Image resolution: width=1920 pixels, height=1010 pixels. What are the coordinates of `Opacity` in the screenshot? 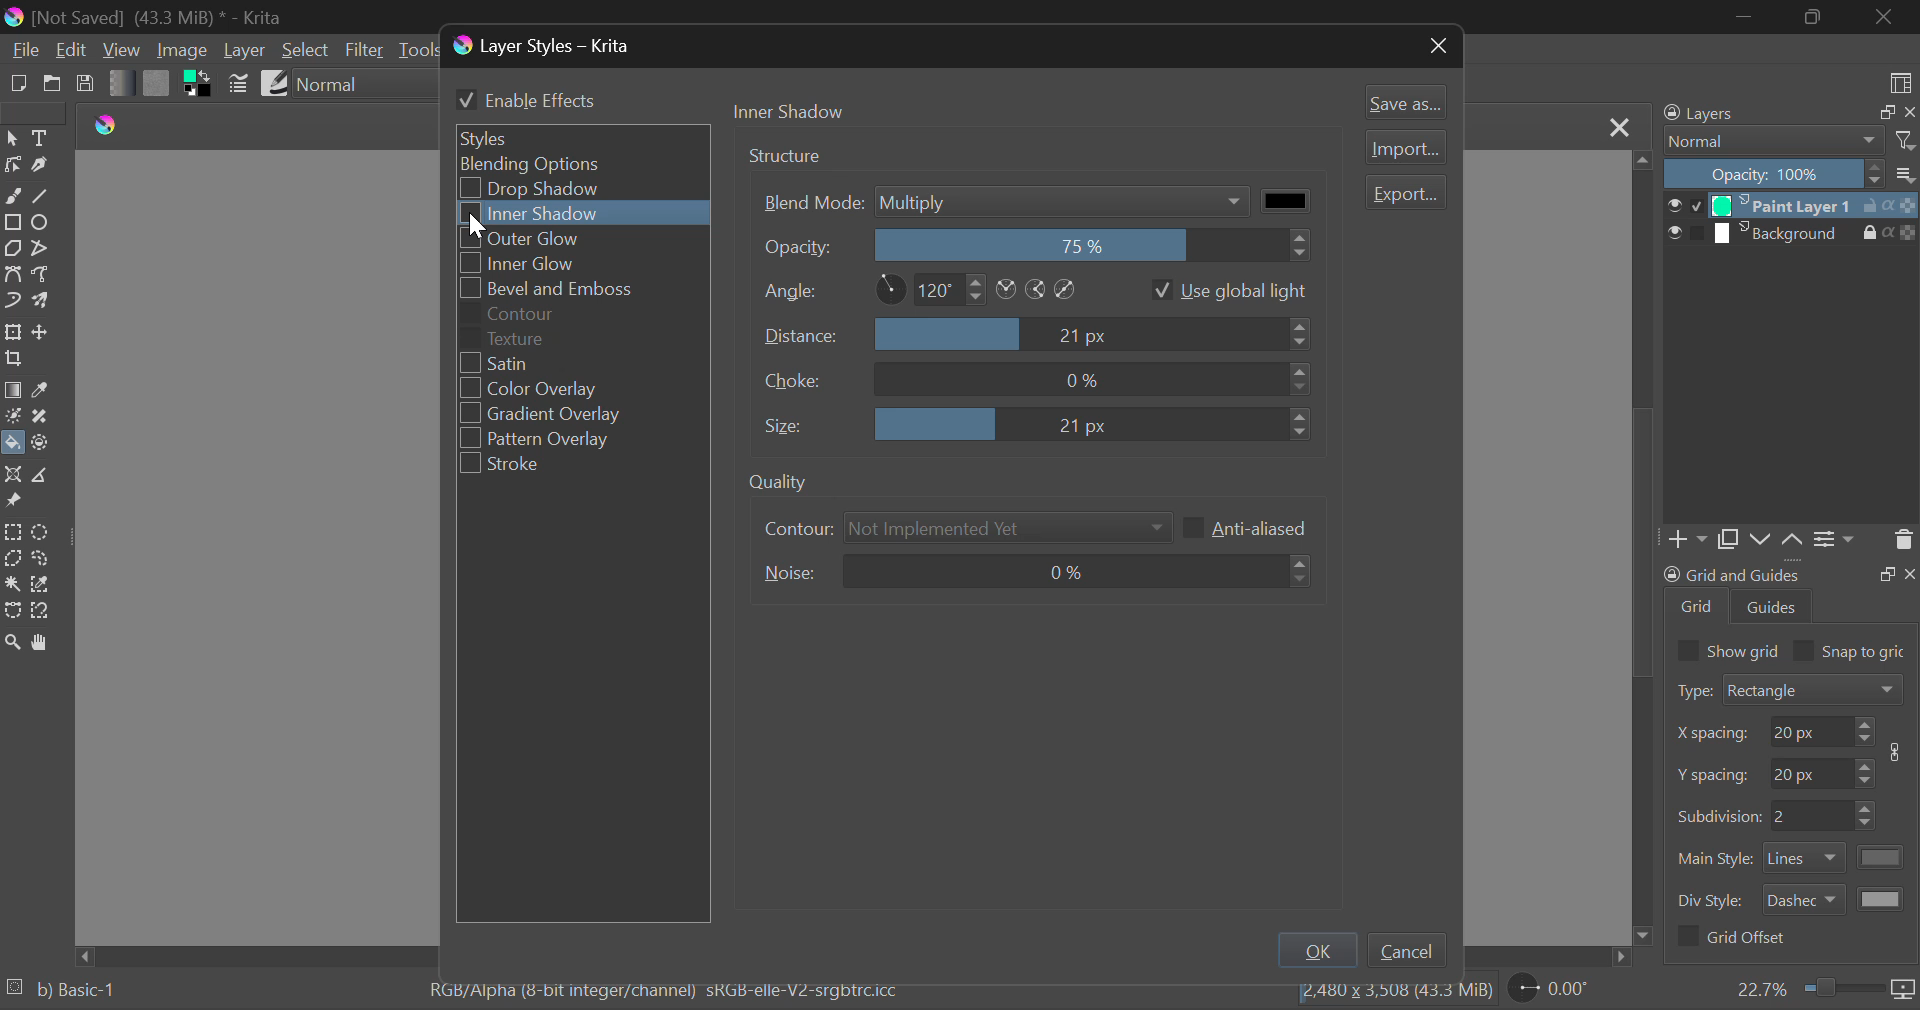 It's located at (1037, 245).